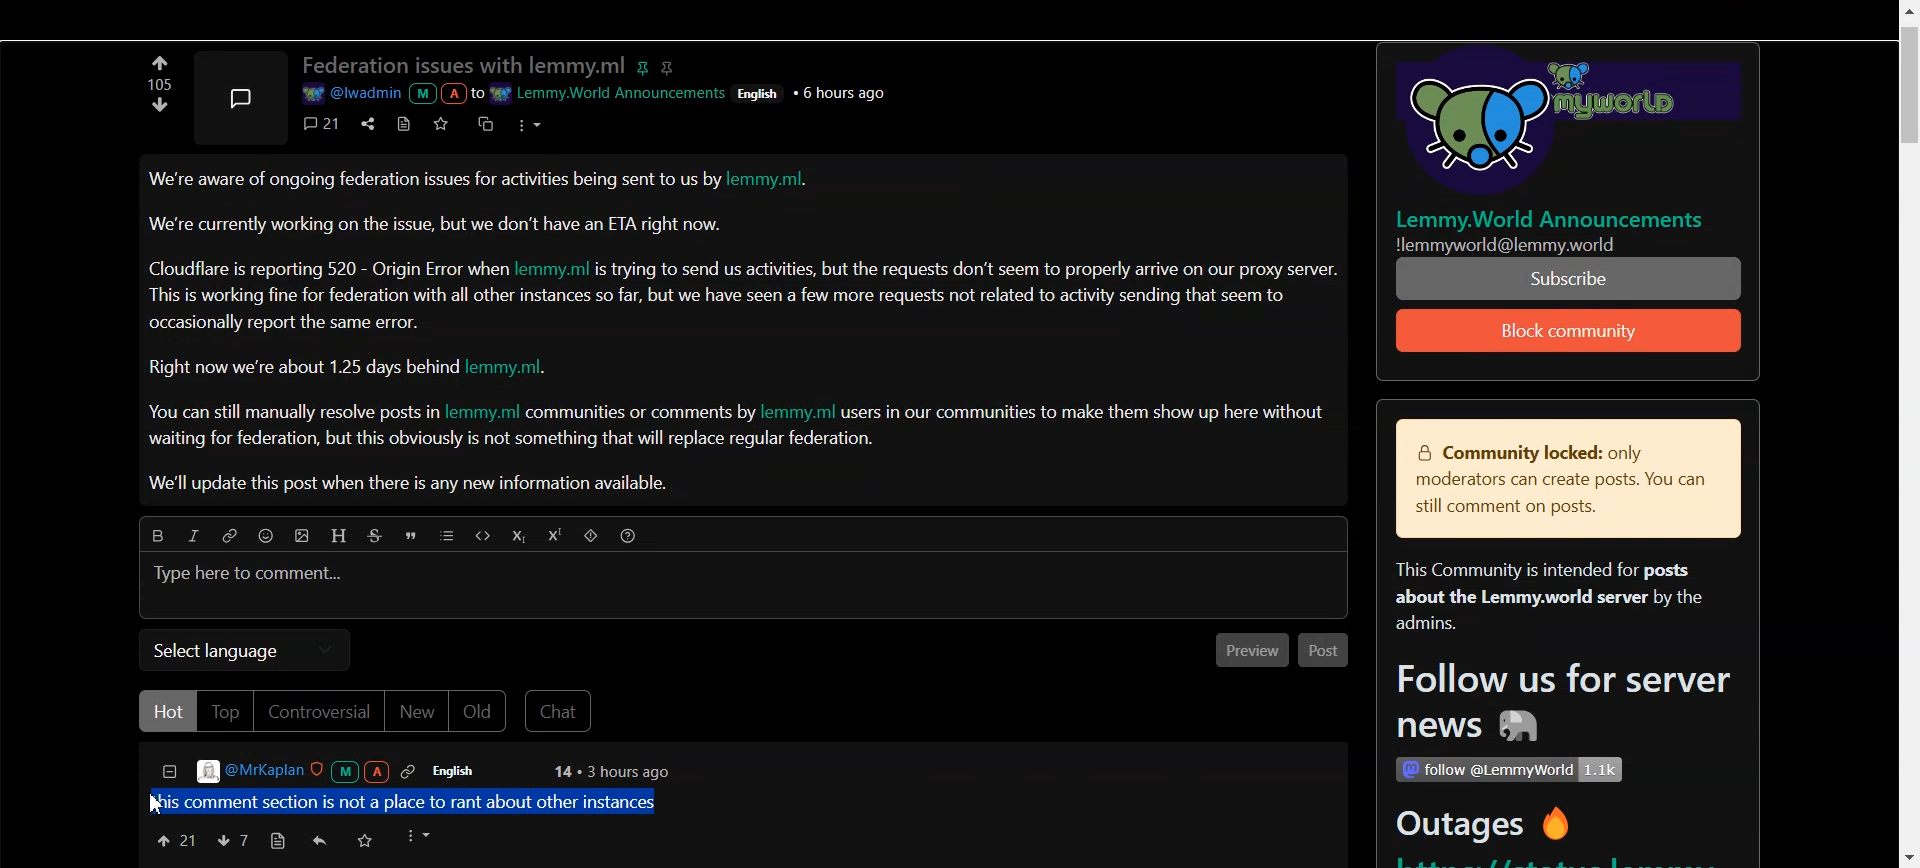  What do you see at coordinates (160, 62) in the screenshot?
I see `Down vote` at bounding box center [160, 62].